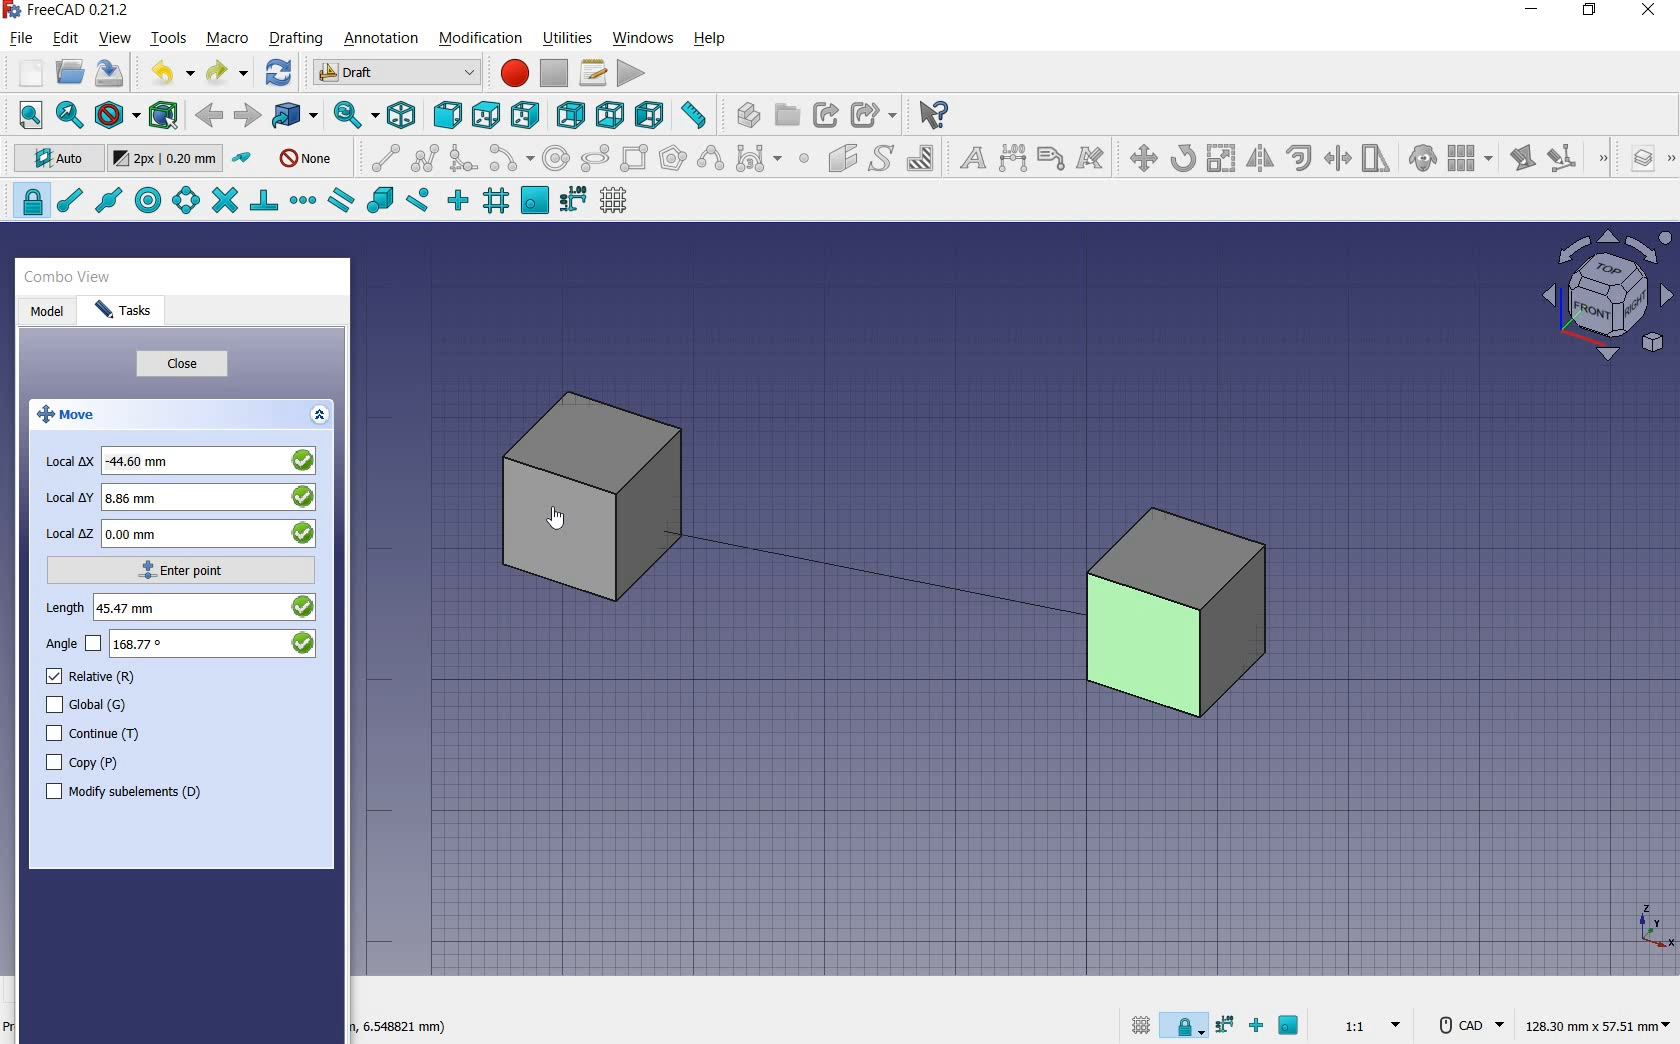 The height and width of the screenshot is (1044, 1680). What do you see at coordinates (322, 415) in the screenshot?
I see `expand` at bounding box center [322, 415].